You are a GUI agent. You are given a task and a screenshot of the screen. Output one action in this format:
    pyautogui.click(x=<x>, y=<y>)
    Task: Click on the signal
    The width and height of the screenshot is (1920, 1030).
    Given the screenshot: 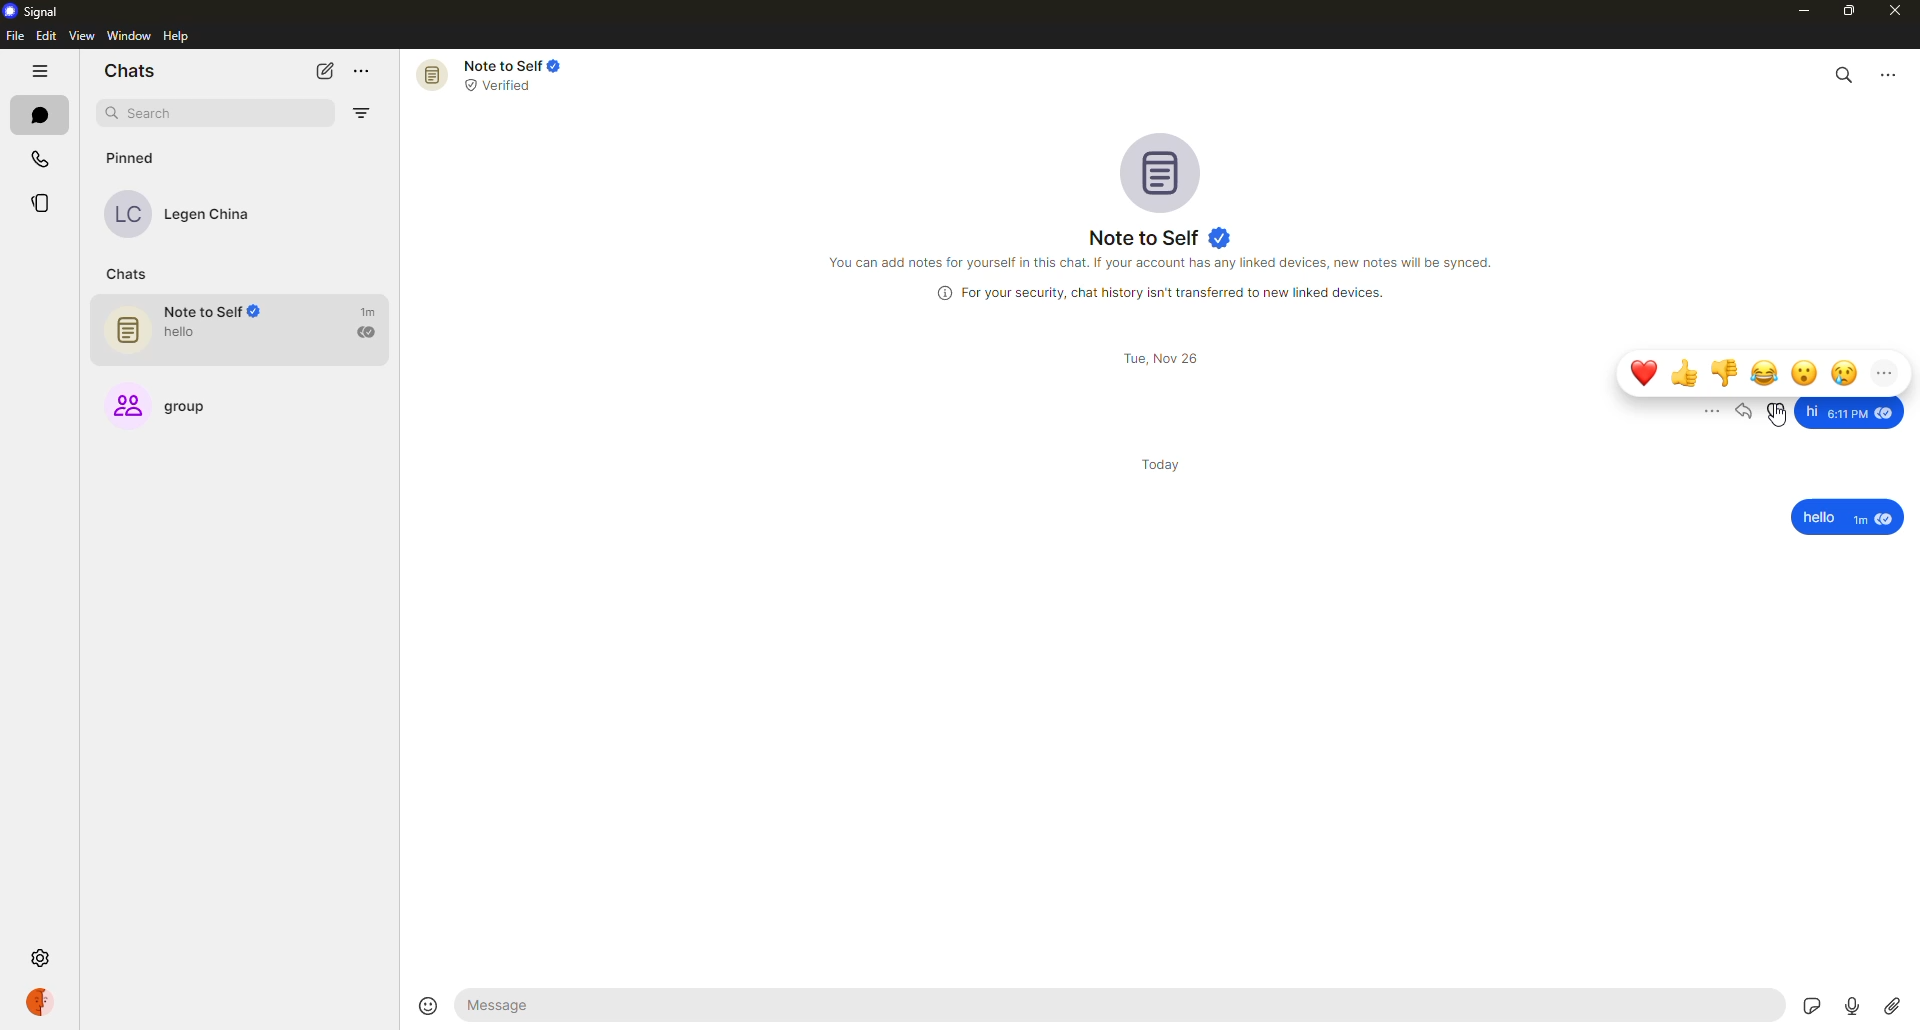 What is the action you would take?
    pyautogui.click(x=36, y=11)
    